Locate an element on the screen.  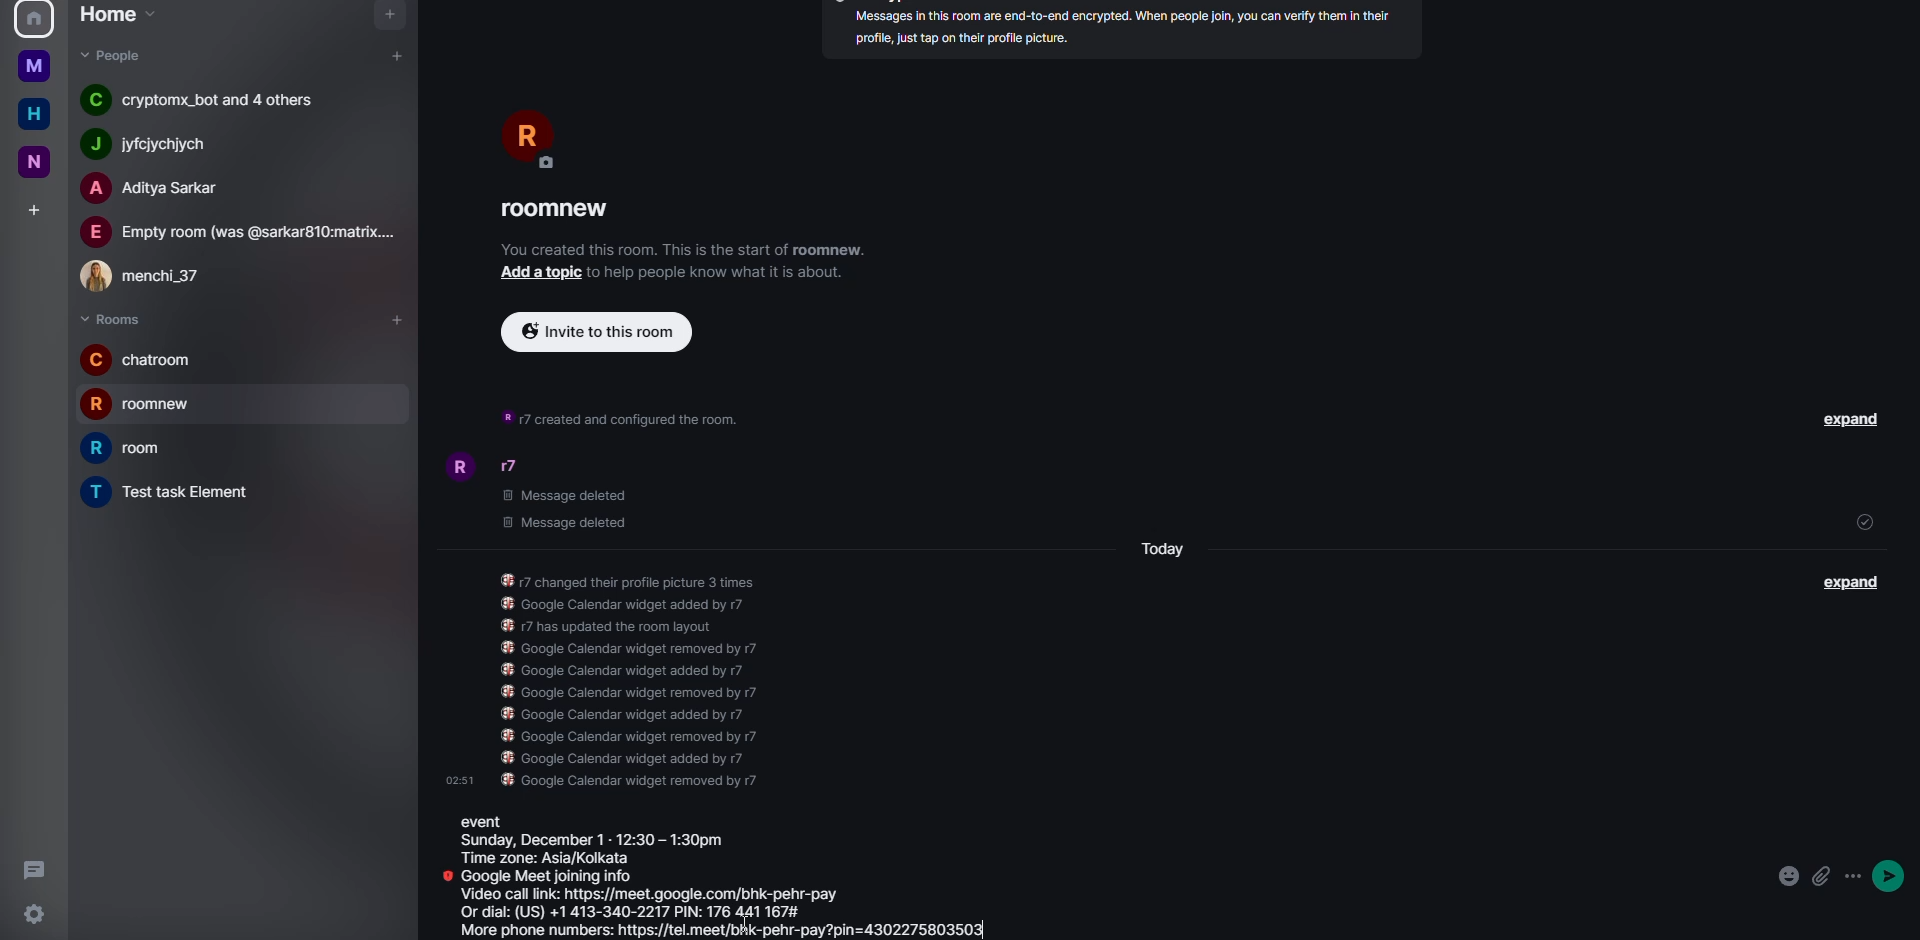
people is located at coordinates (213, 100).